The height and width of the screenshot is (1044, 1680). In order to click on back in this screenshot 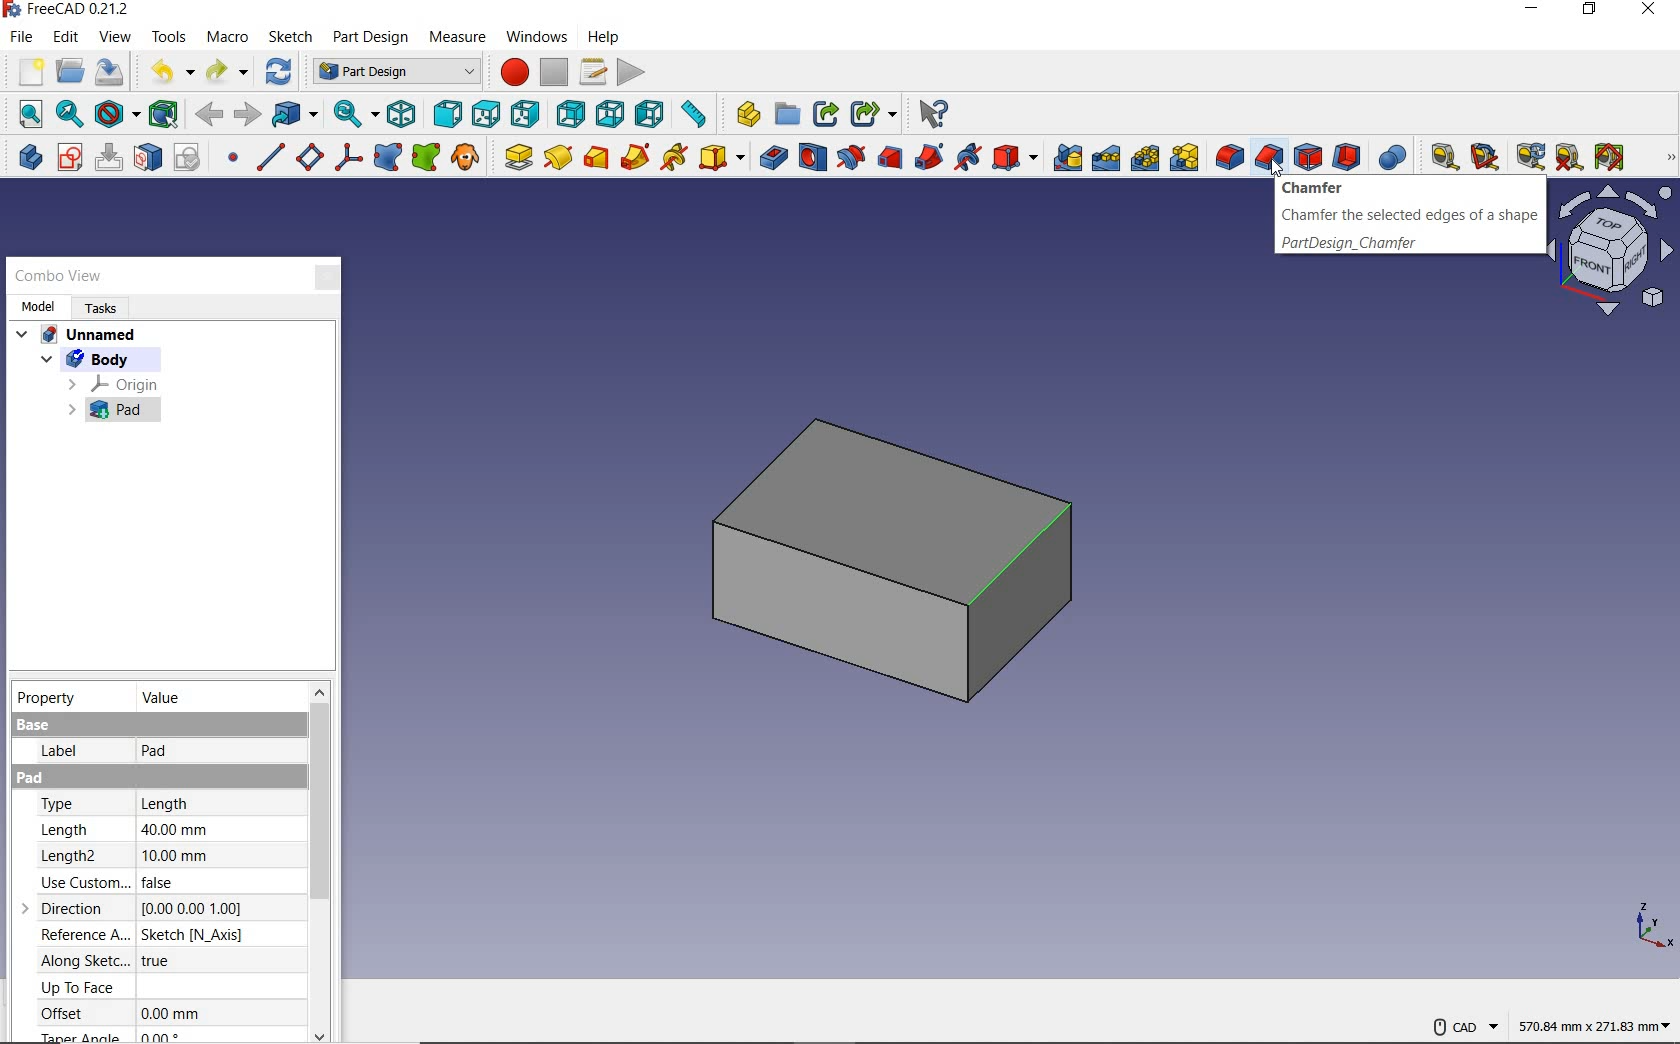, I will do `click(208, 116)`.